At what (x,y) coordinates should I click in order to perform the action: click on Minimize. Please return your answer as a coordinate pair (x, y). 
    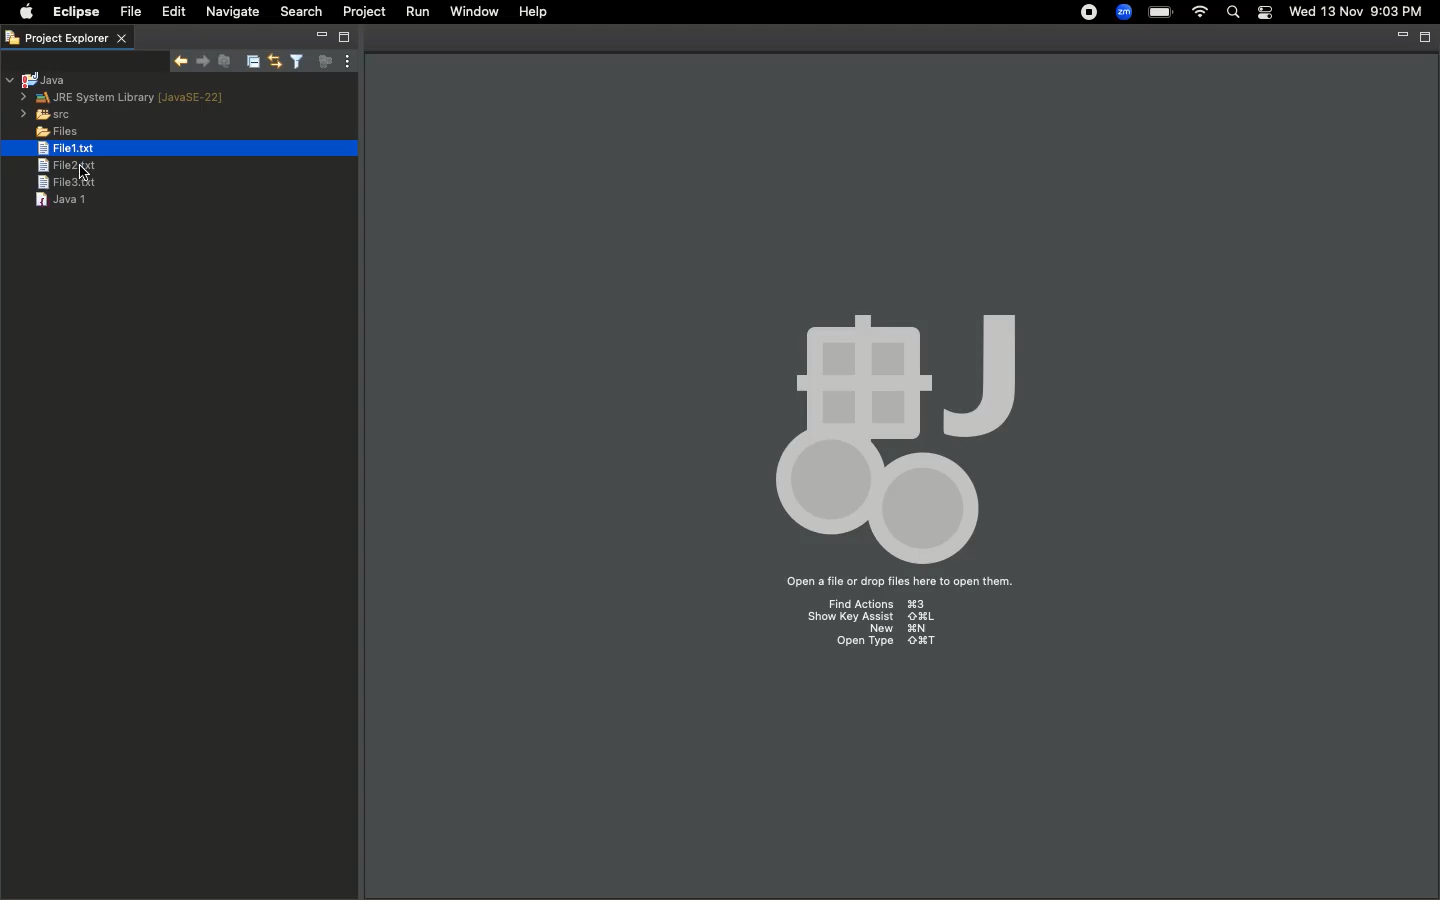
    Looking at the image, I should click on (322, 35).